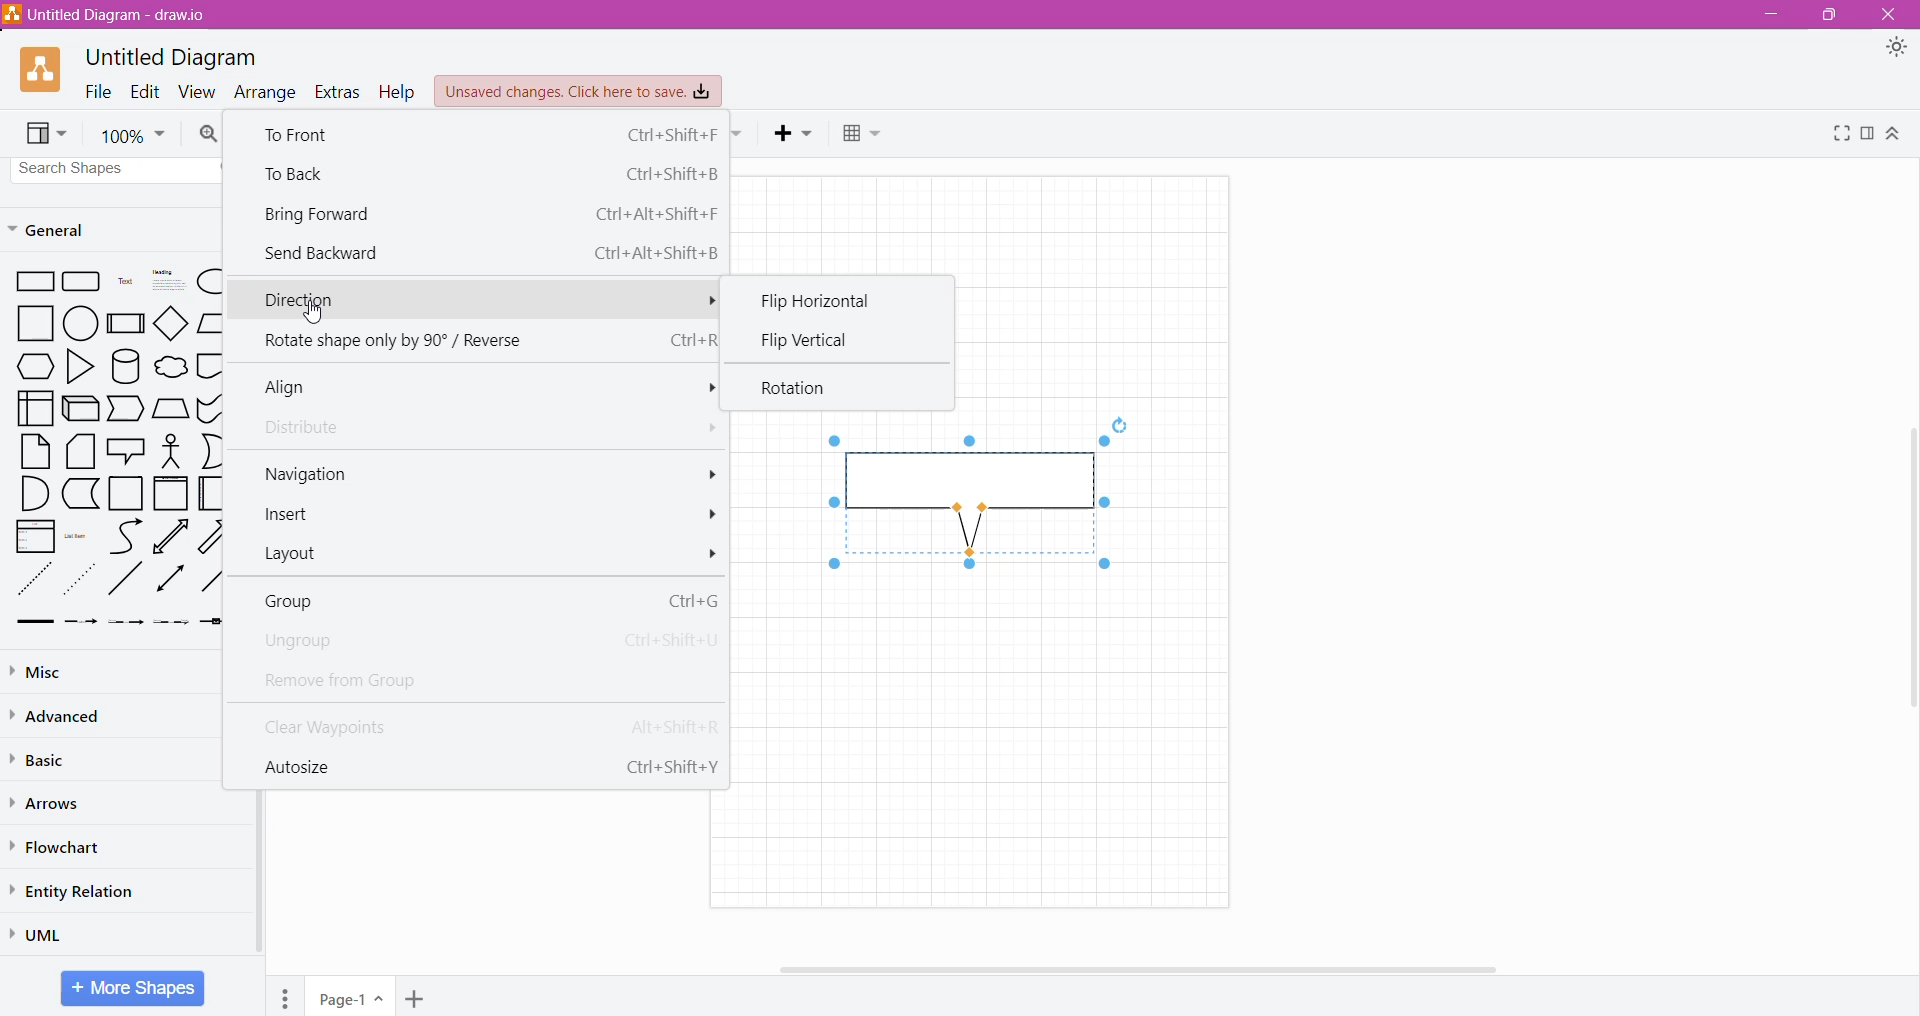  What do you see at coordinates (127, 623) in the screenshot?
I see `Thin Arrow ` at bounding box center [127, 623].